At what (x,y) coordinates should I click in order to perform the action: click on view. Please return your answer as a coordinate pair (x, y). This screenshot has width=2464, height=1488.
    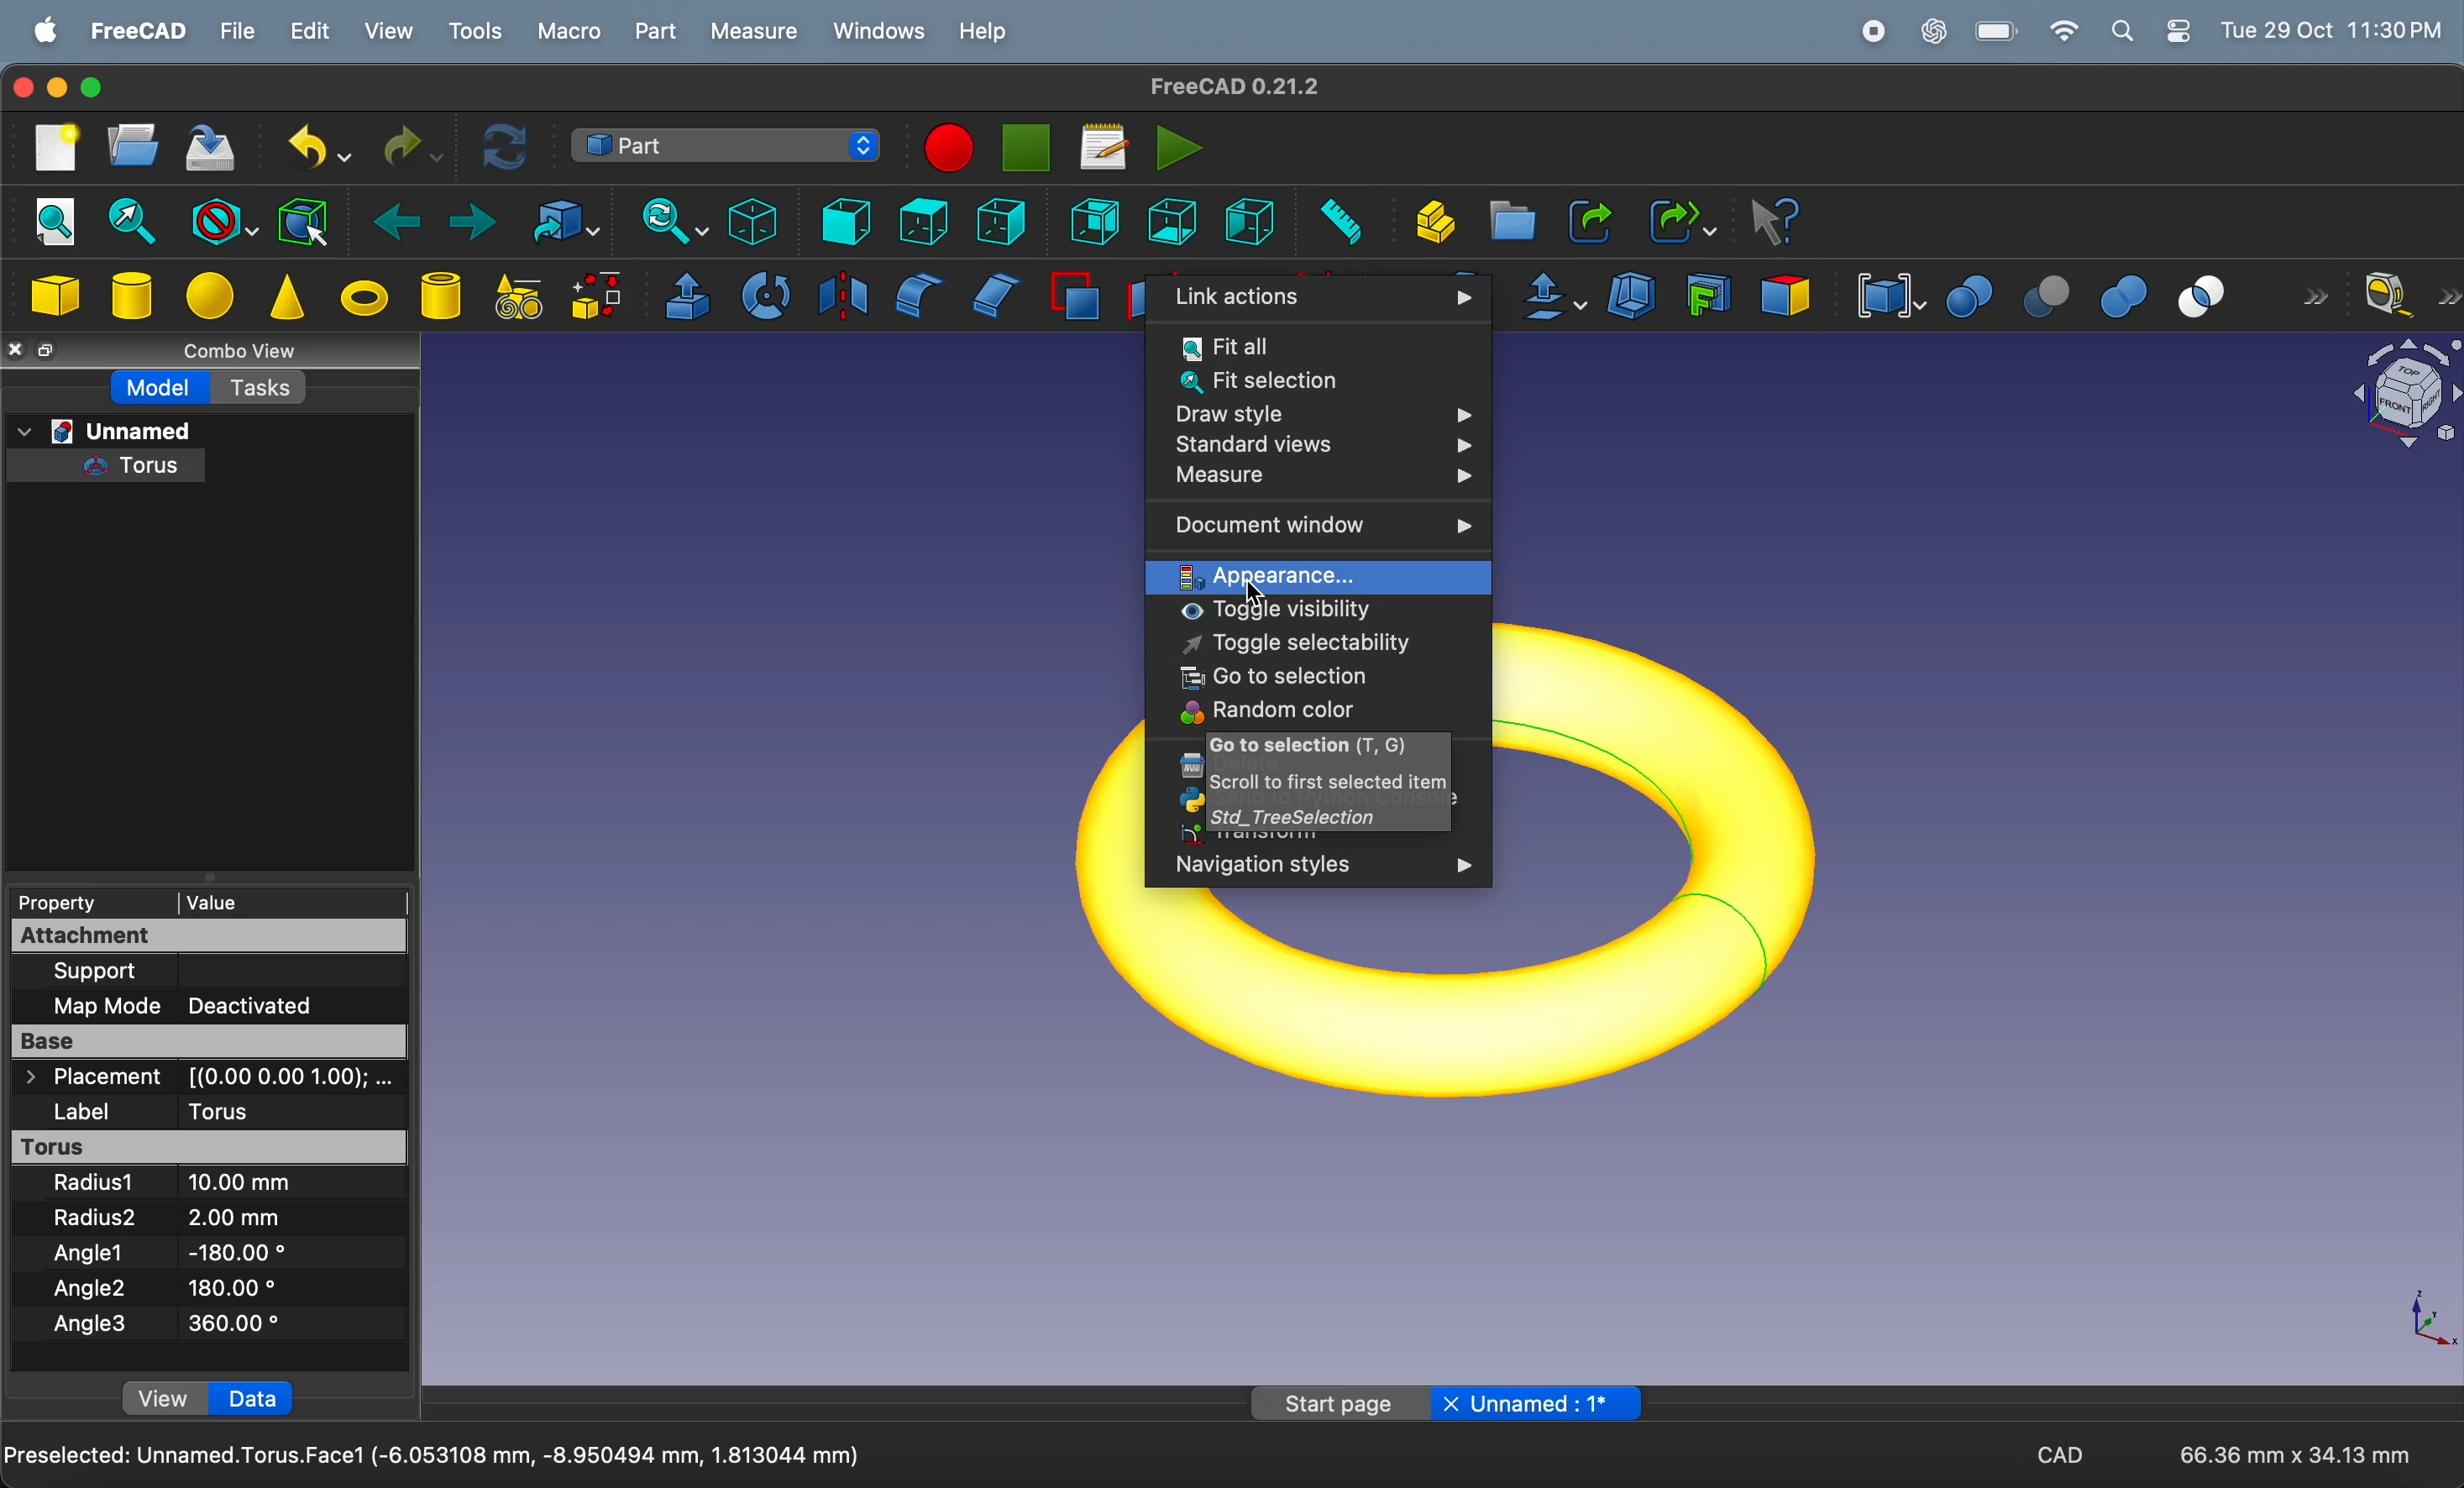
    Looking at the image, I should click on (387, 31).